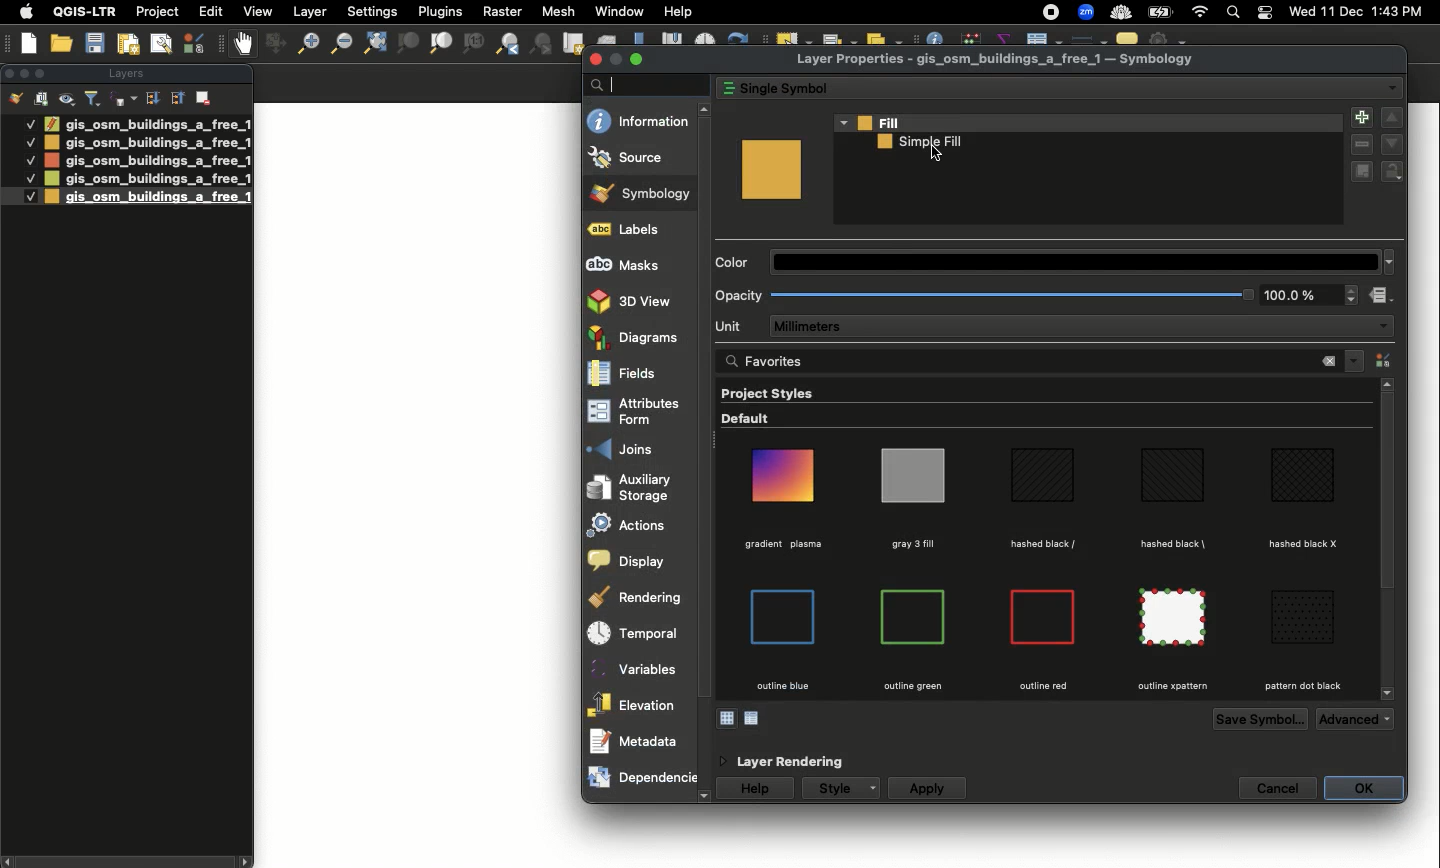  Describe the element at coordinates (842, 122) in the screenshot. I see `Drop down` at that location.